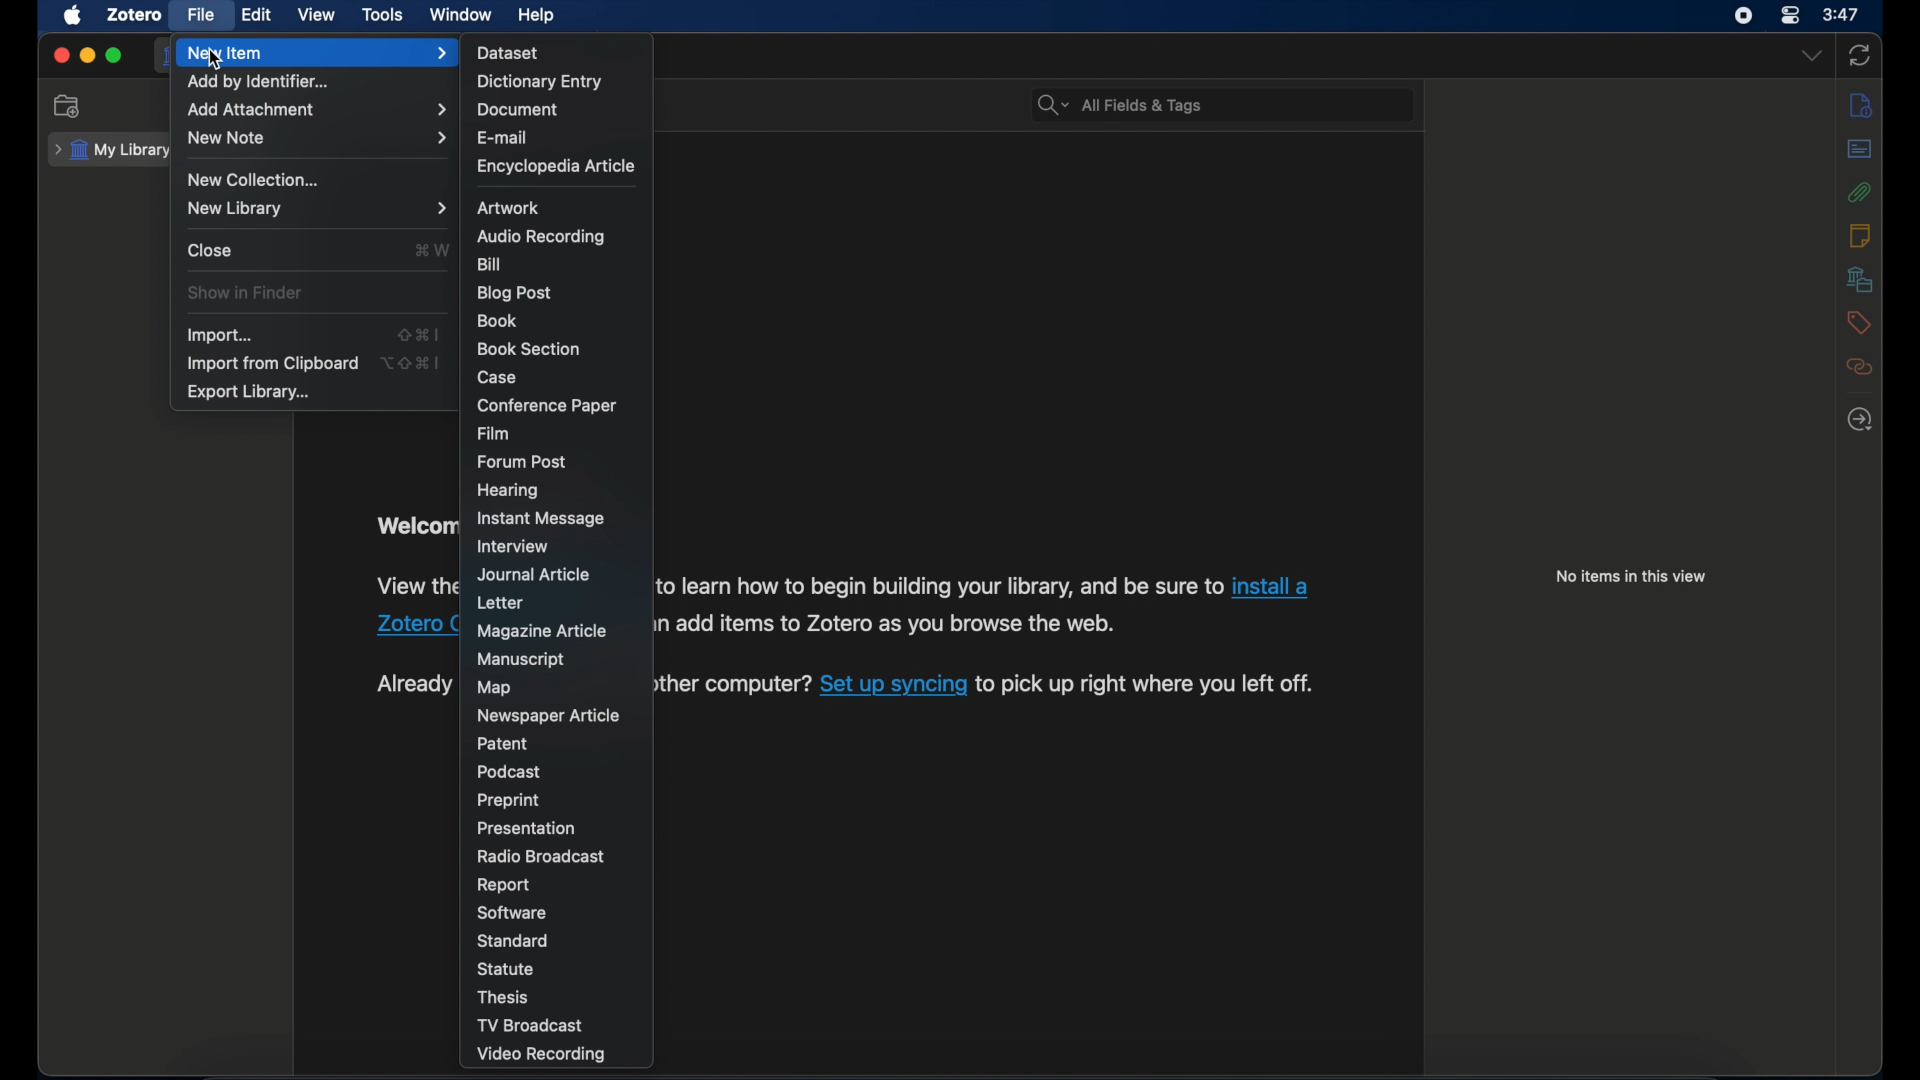 This screenshot has width=1920, height=1080. What do you see at coordinates (503, 604) in the screenshot?
I see `letter` at bounding box center [503, 604].